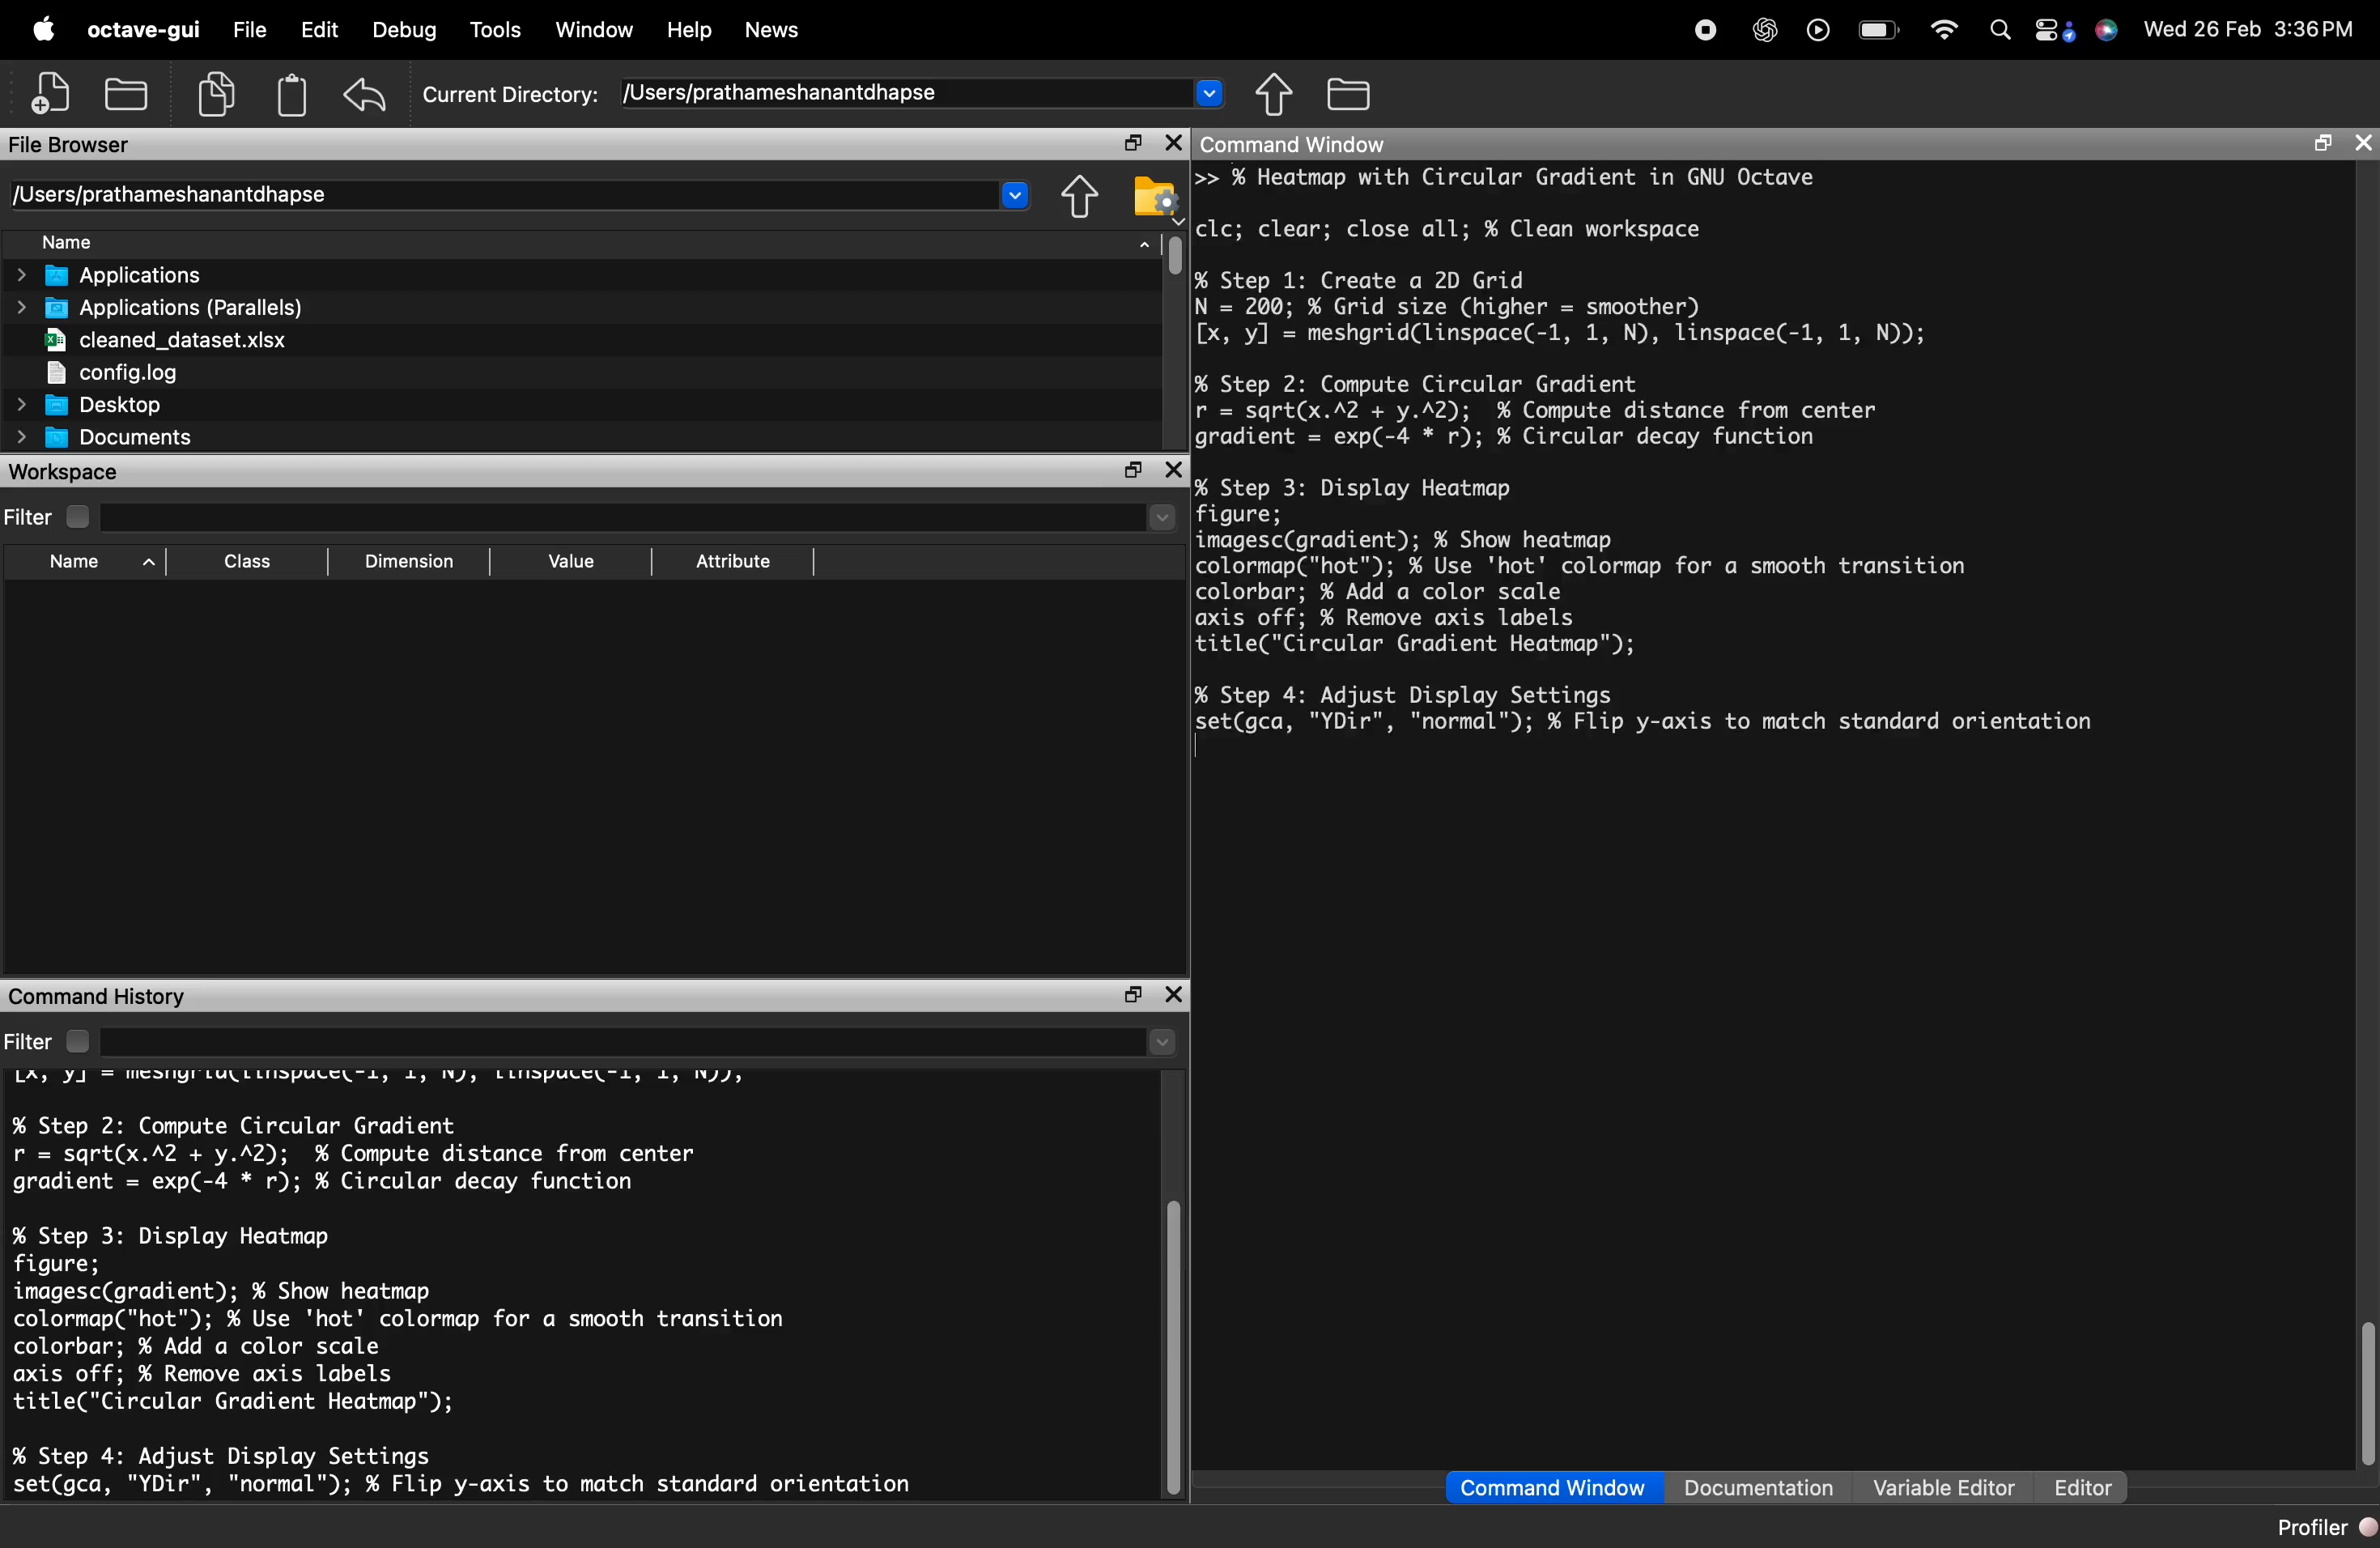 This screenshot has width=2380, height=1548. Describe the element at coordinates (1884, 30) in the screenshot. I see `battery` at that location.